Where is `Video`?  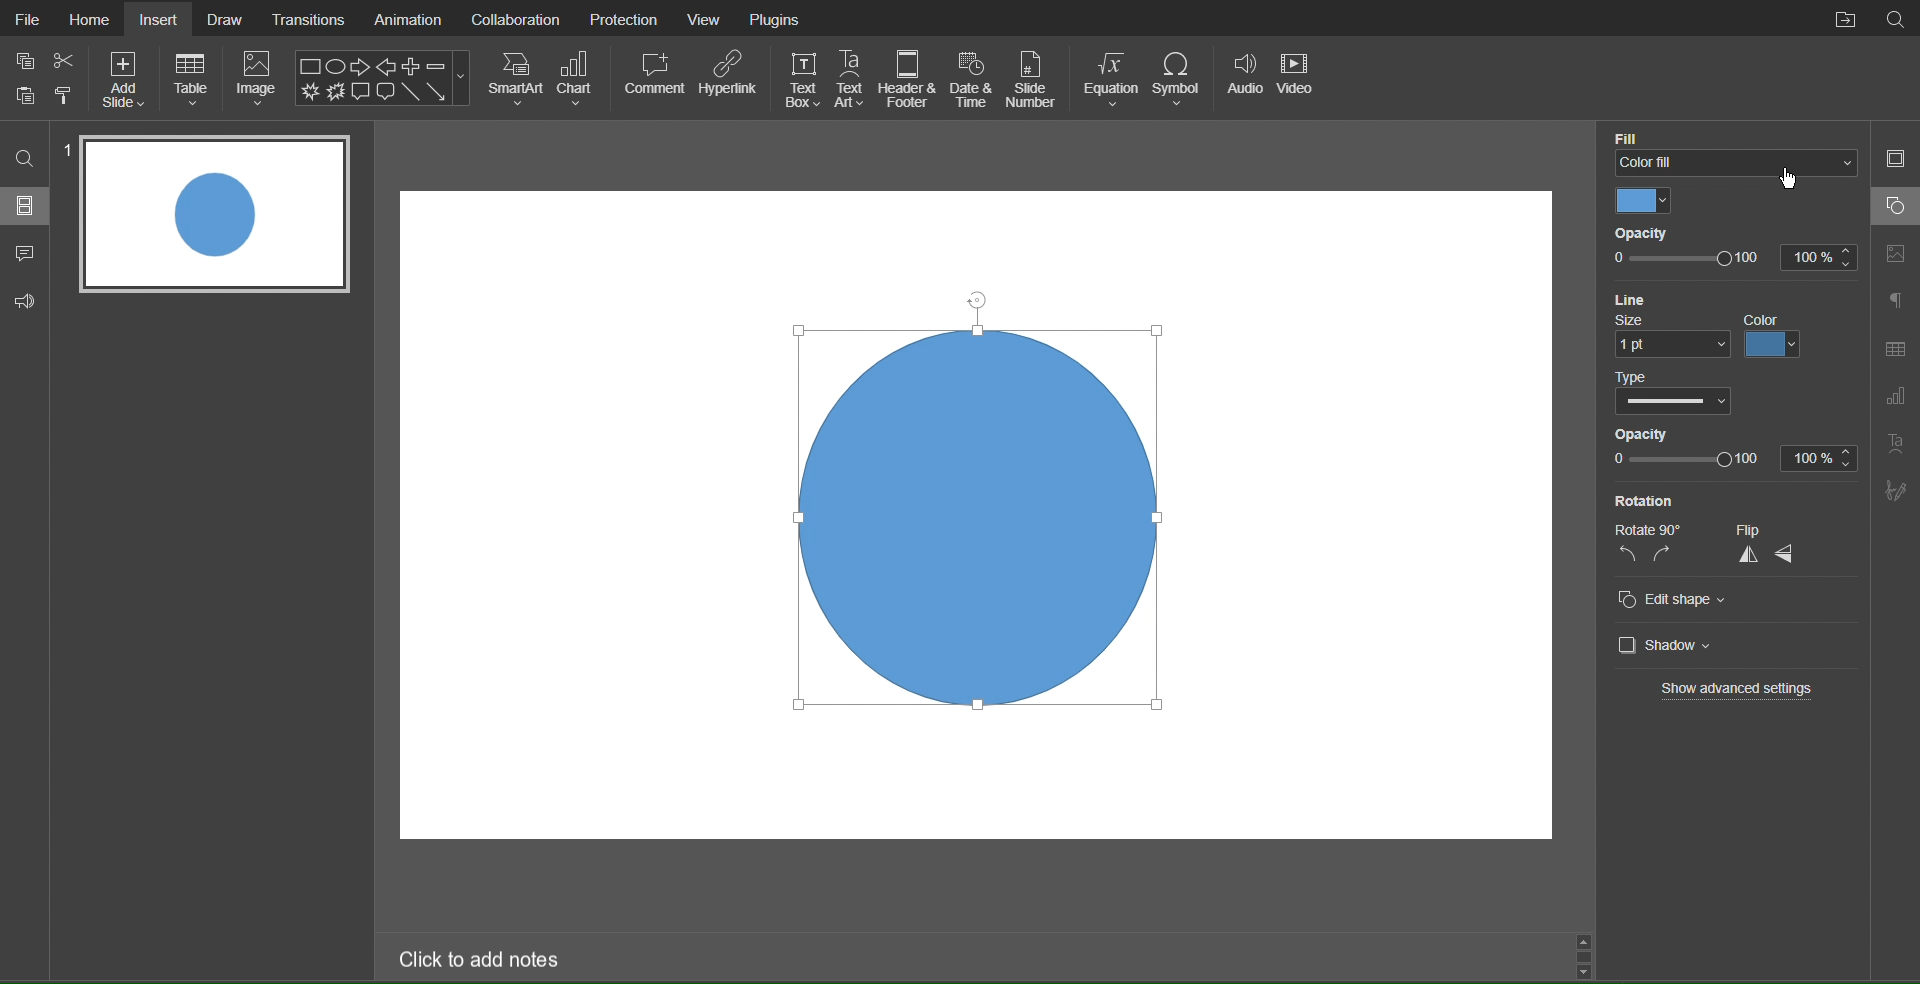
Video is located at coordinates (1298, 81).